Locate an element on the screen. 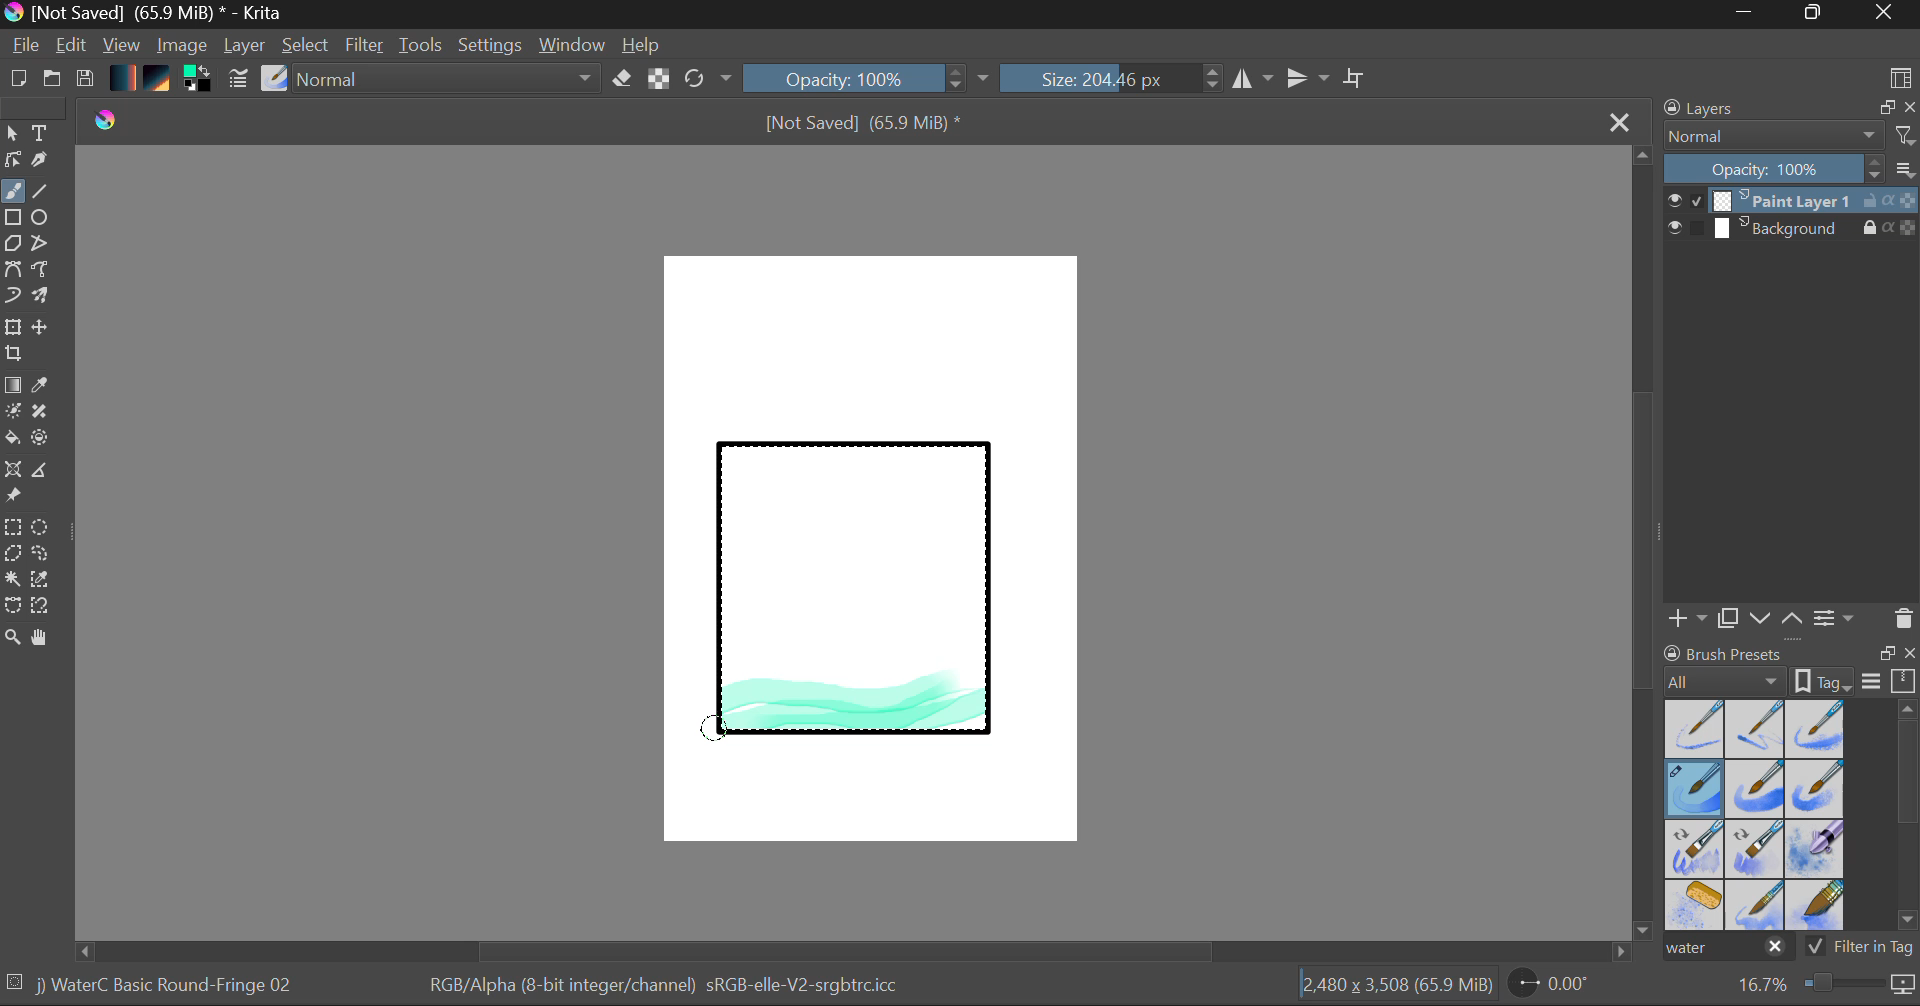  Copy Layer is located at coordinates (1729, 619).